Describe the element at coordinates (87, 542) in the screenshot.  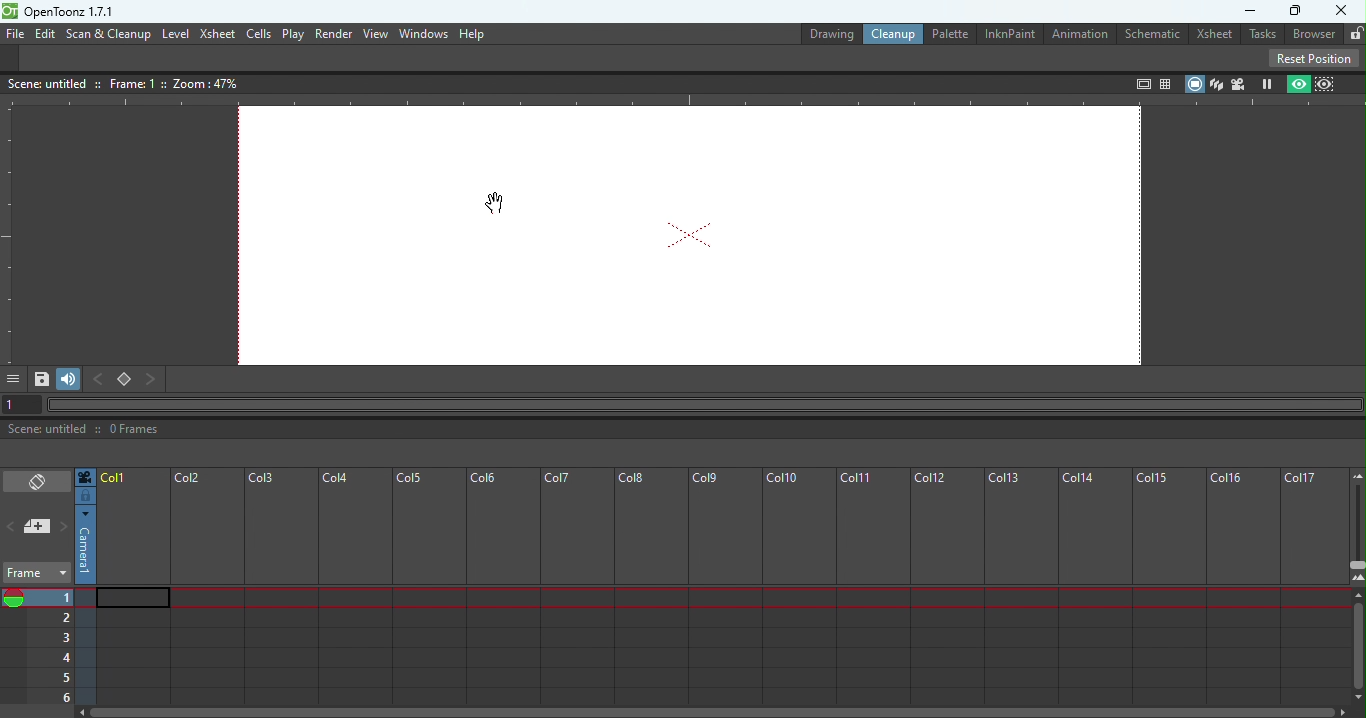
I see `Click to select camera` at that location.